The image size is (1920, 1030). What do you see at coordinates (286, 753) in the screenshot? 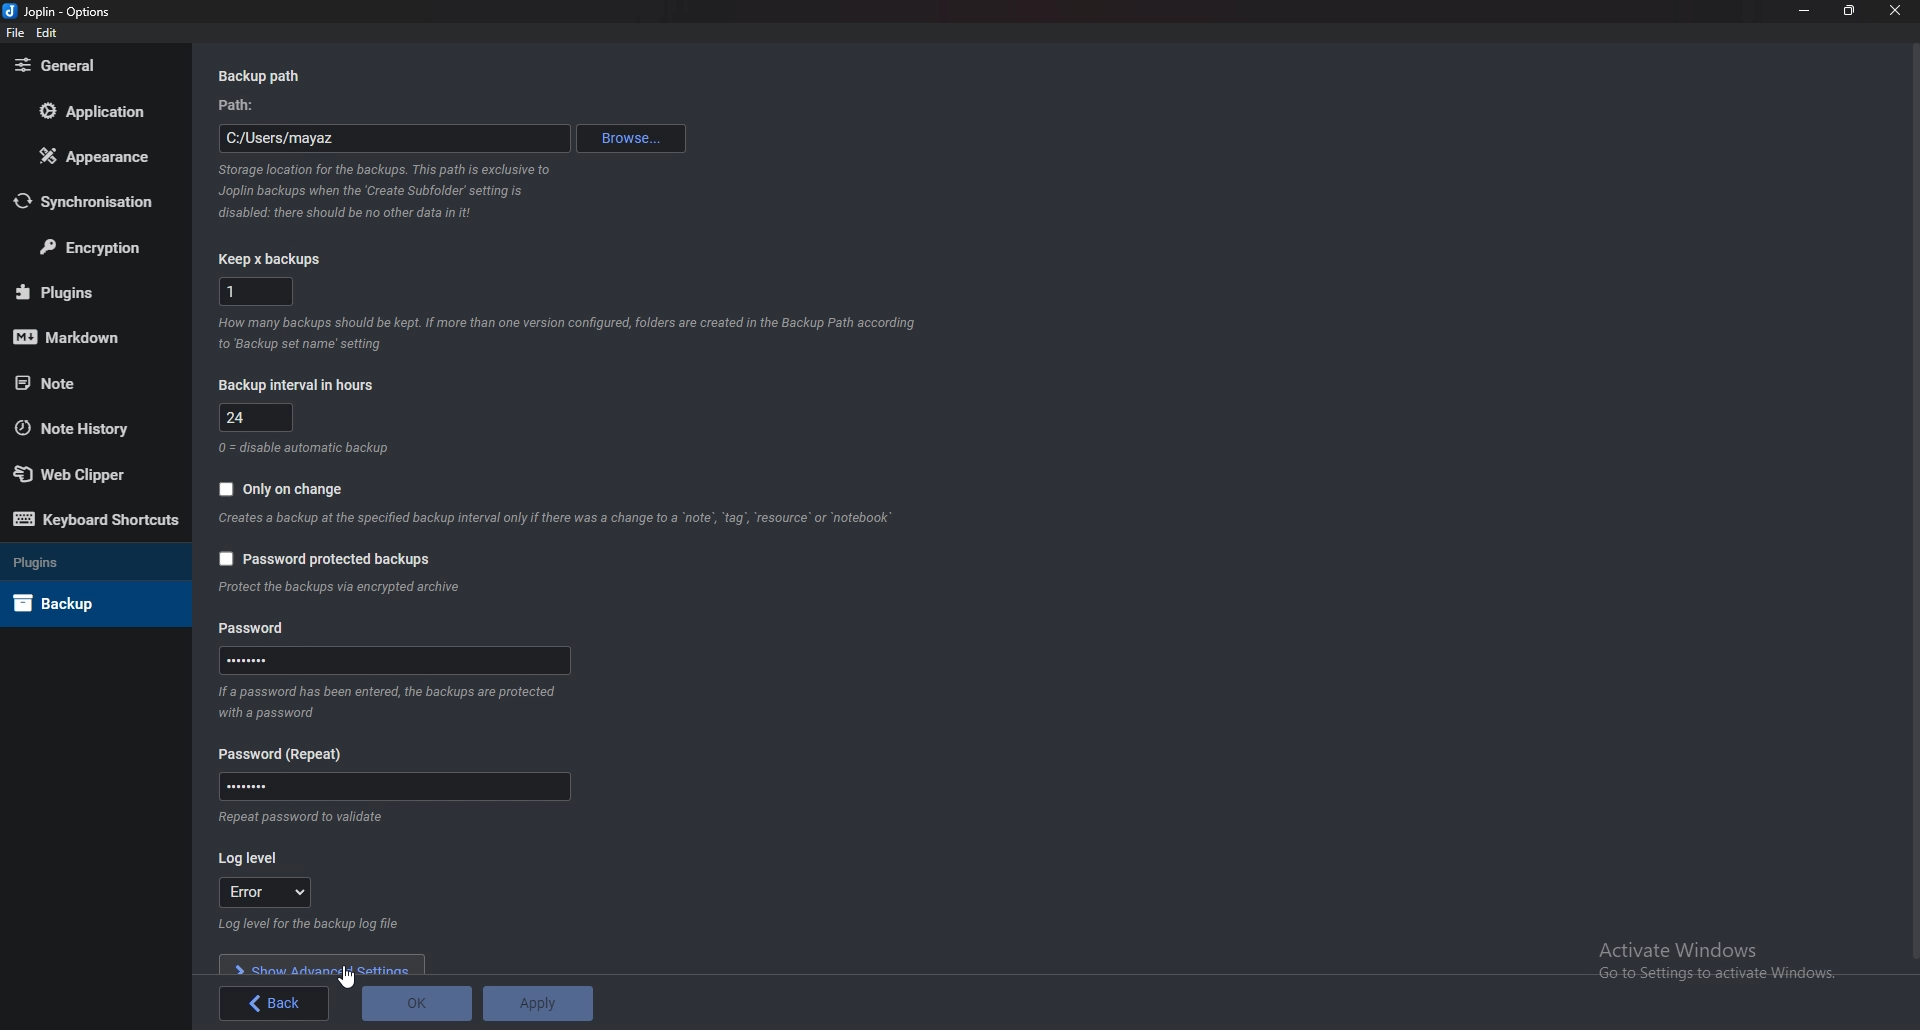
I see `Password` at bounding box center [286, 753].